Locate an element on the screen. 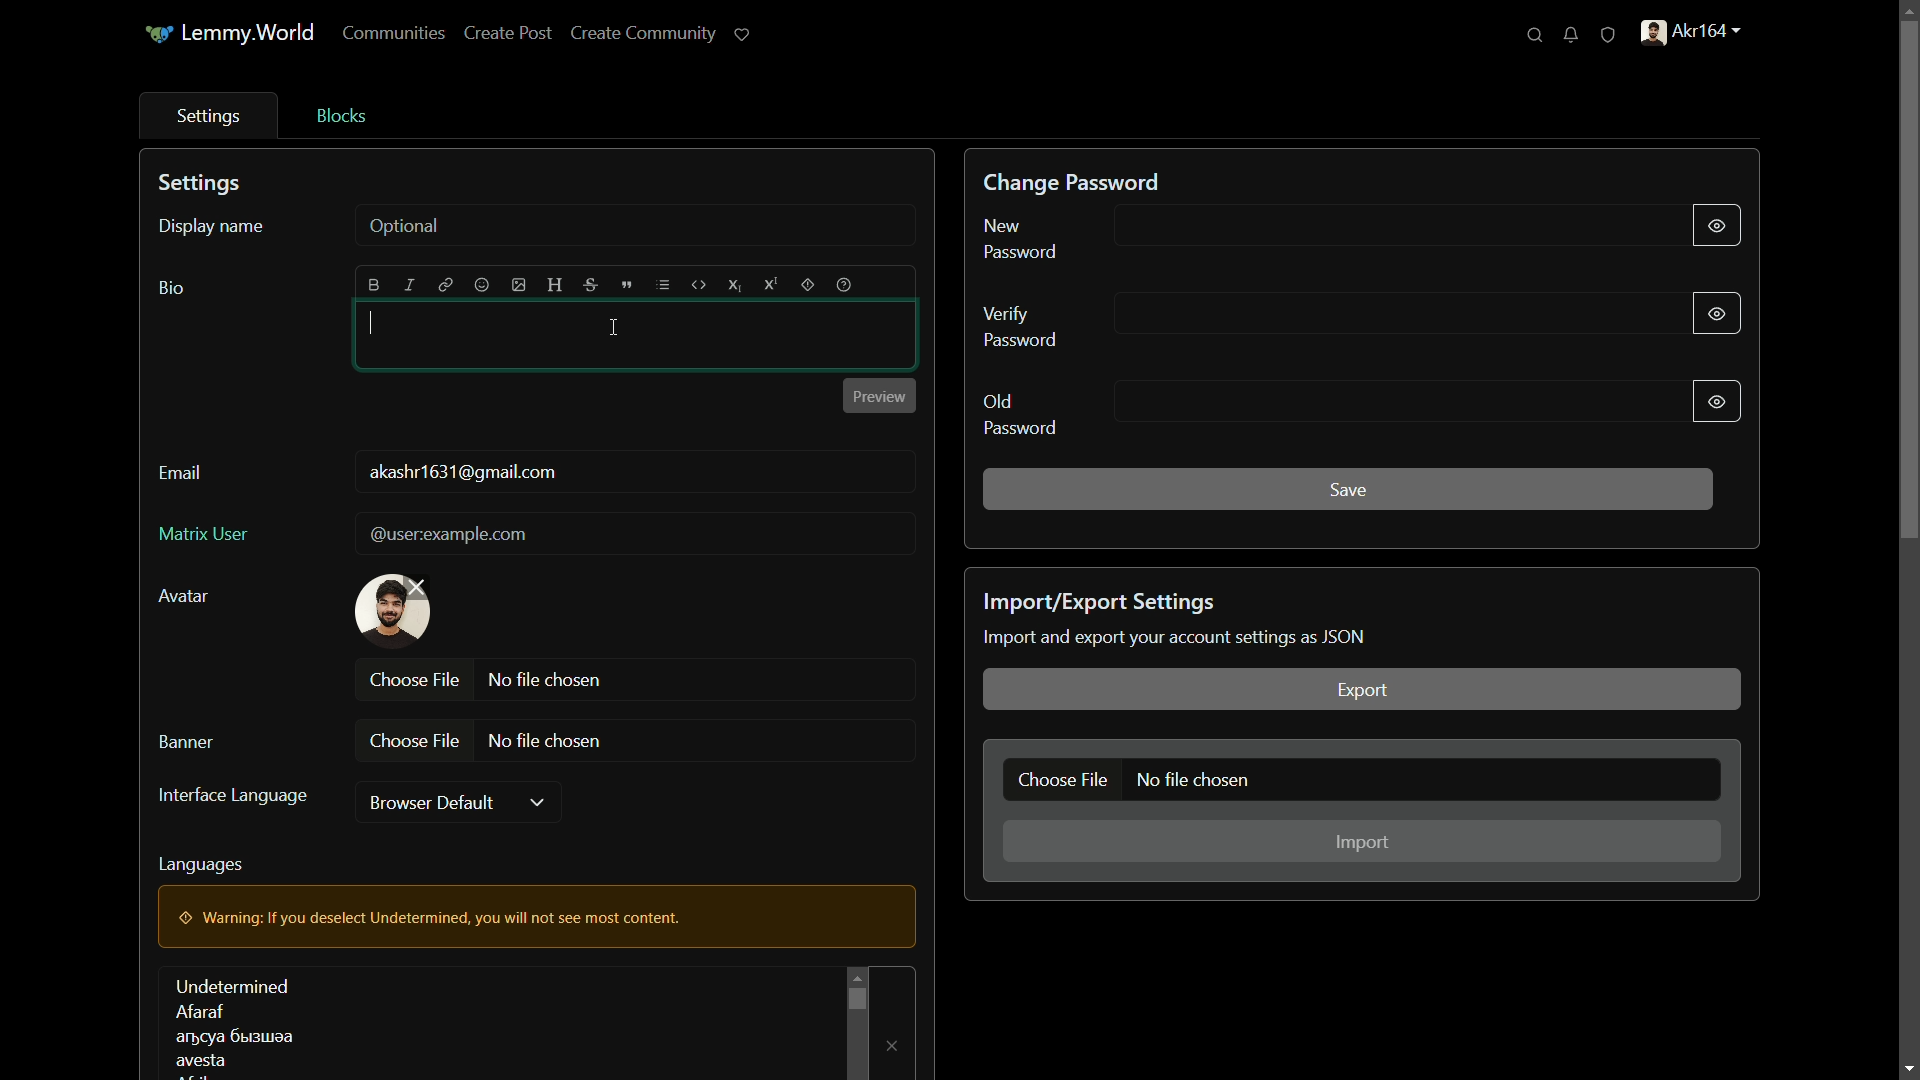  display name is located at coordinates (212, 228).